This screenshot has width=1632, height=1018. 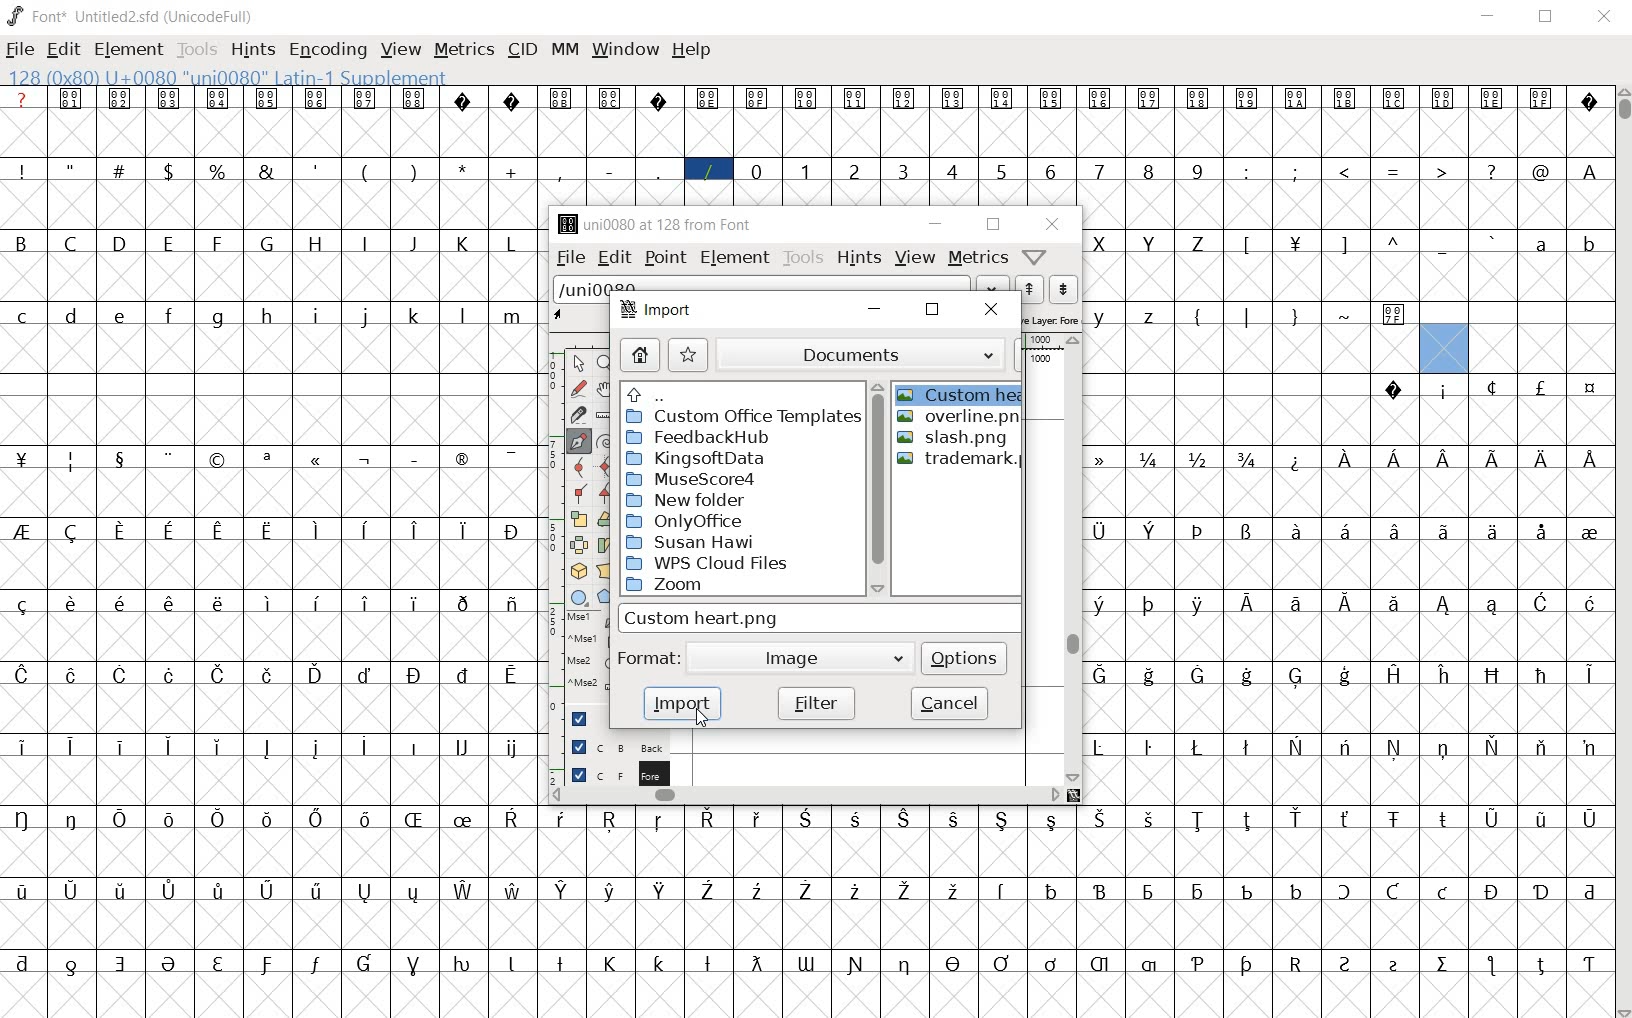 I want to click on glyph, so click(x=122, y=890).